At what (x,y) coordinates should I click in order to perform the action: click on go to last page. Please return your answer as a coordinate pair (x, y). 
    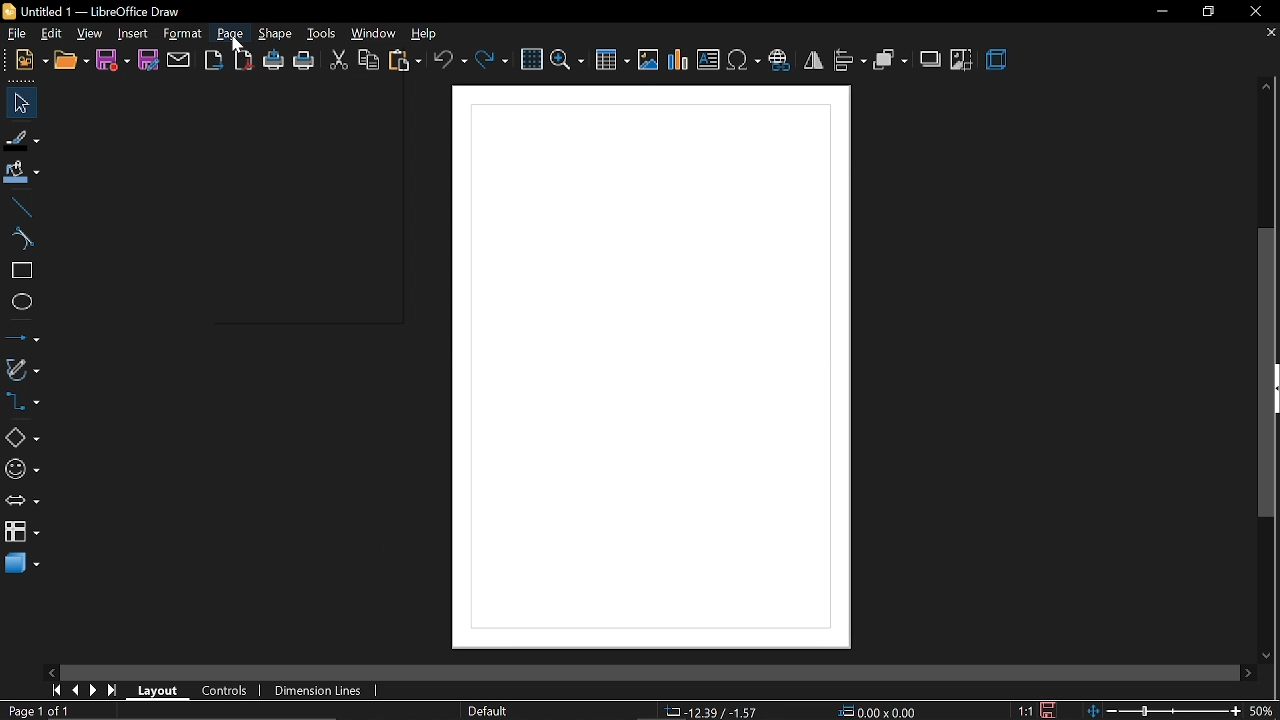
    Looking at the image, I should click on (114, 691).